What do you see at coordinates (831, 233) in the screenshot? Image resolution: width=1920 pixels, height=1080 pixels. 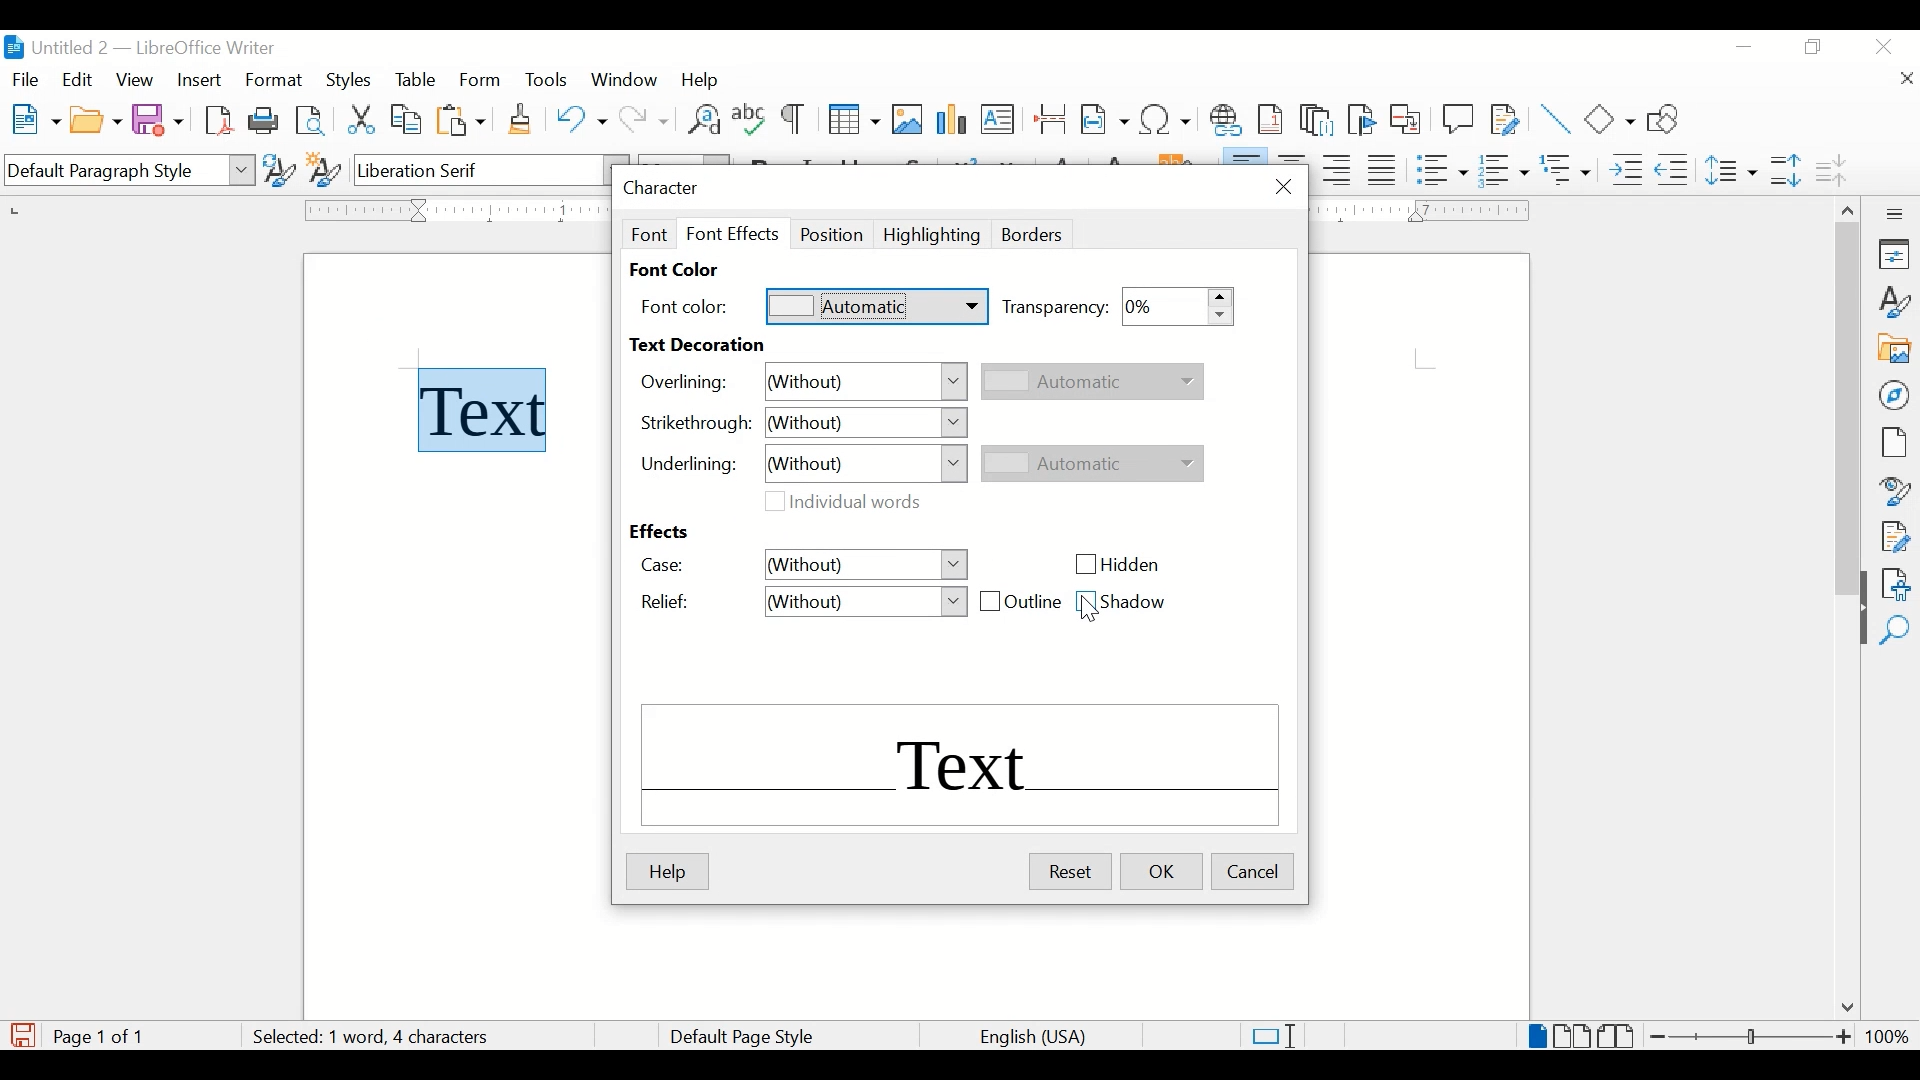 I see `position` at bounding box center [831, 233].